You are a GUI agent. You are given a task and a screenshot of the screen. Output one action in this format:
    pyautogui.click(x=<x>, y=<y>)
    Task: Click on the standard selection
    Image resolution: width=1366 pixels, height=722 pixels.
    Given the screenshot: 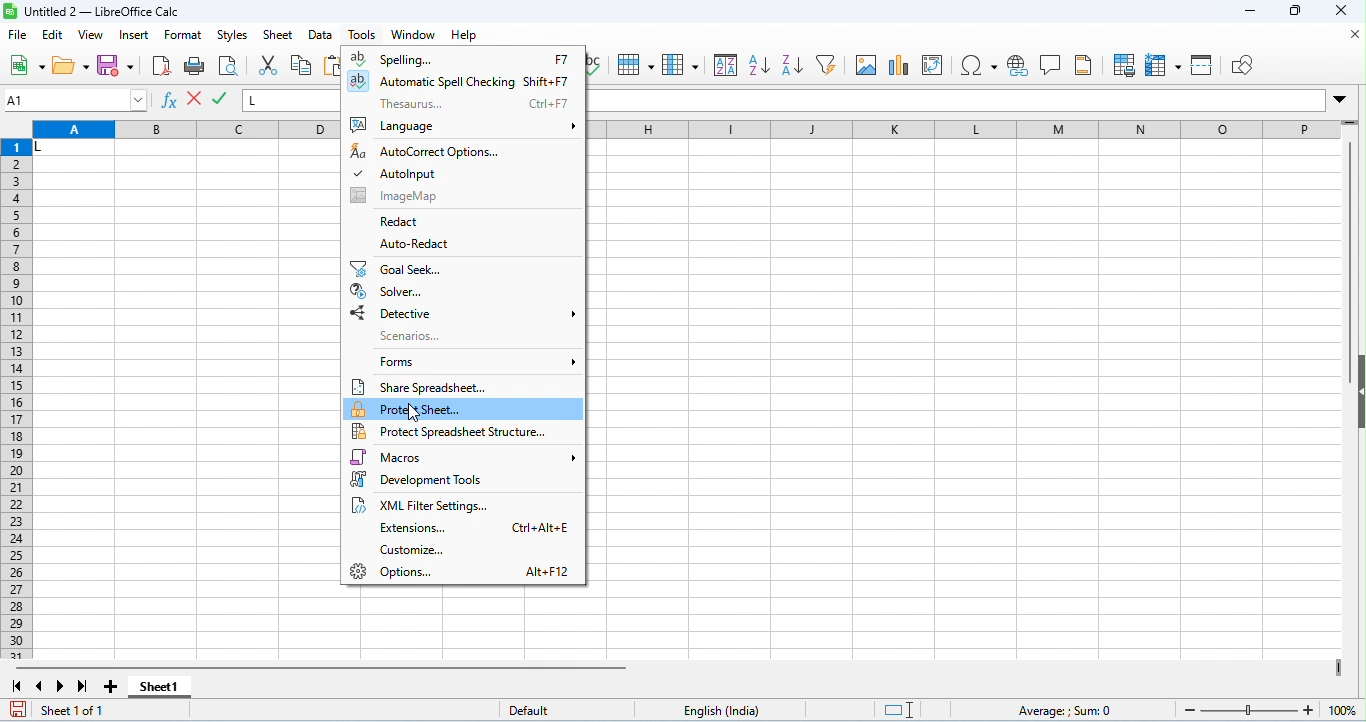 What is the action you would take?
    pyautogui.click(x=901, y=710)
    